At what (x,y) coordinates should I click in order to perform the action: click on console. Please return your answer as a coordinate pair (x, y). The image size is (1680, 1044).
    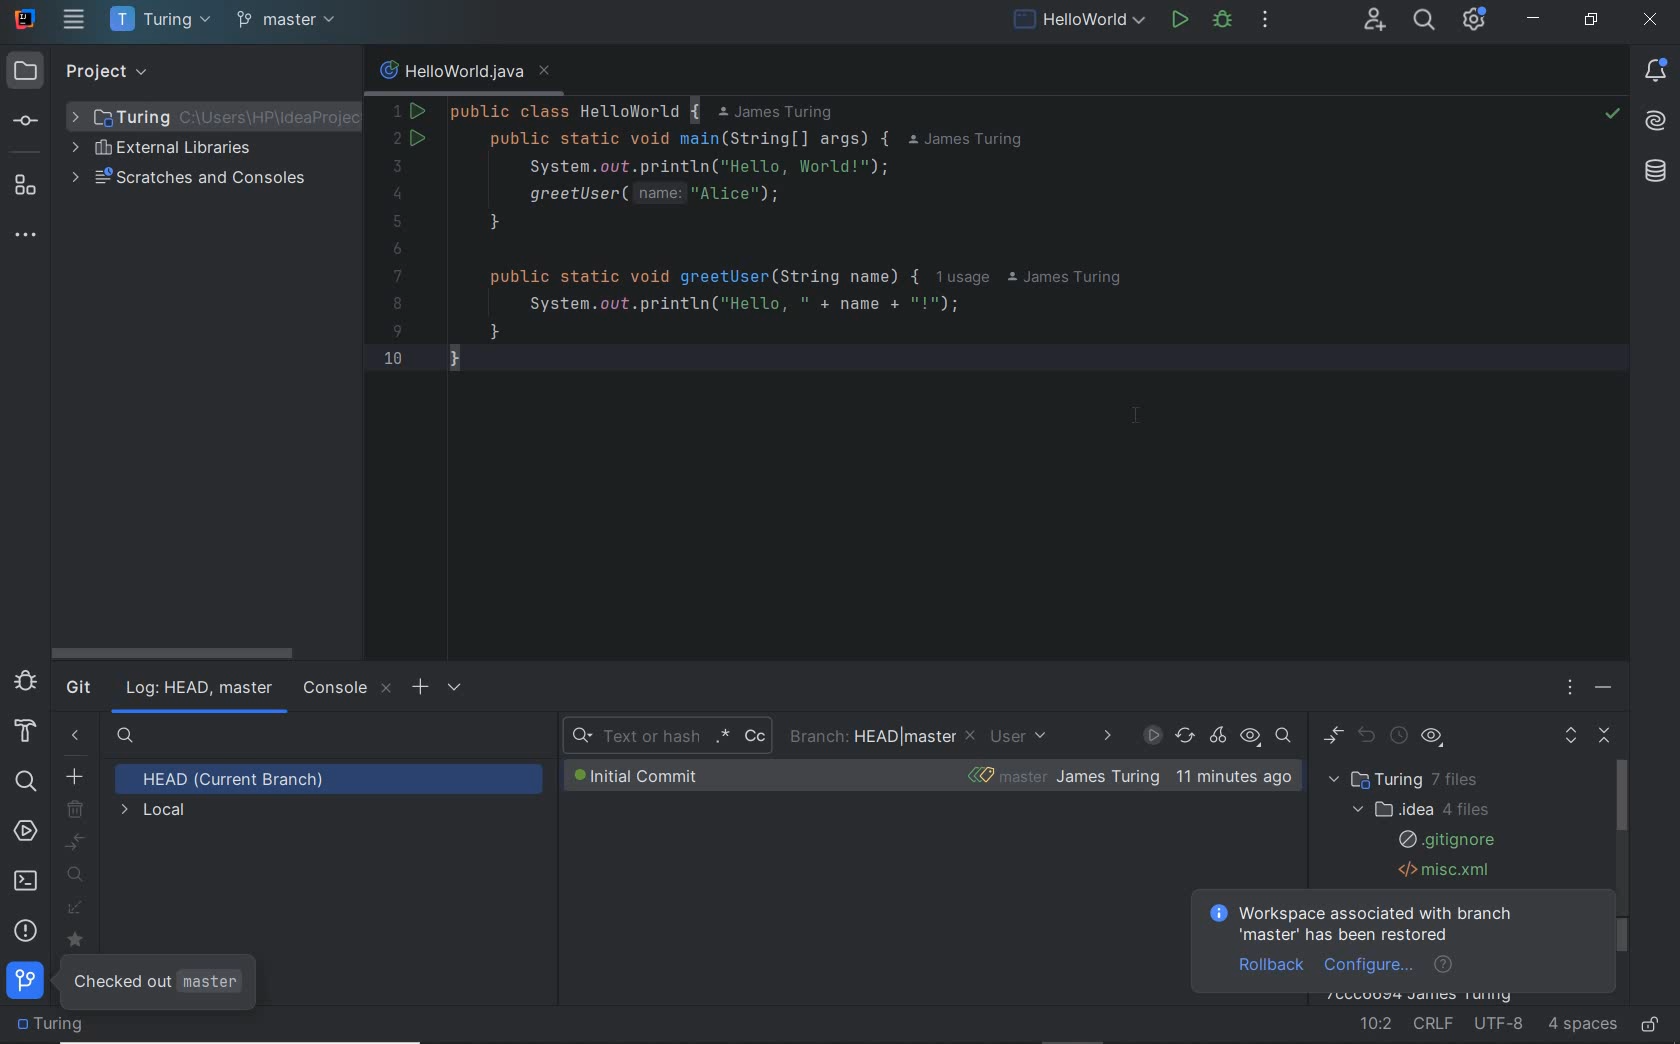
    Looking at the image, I should click on (346, 689).